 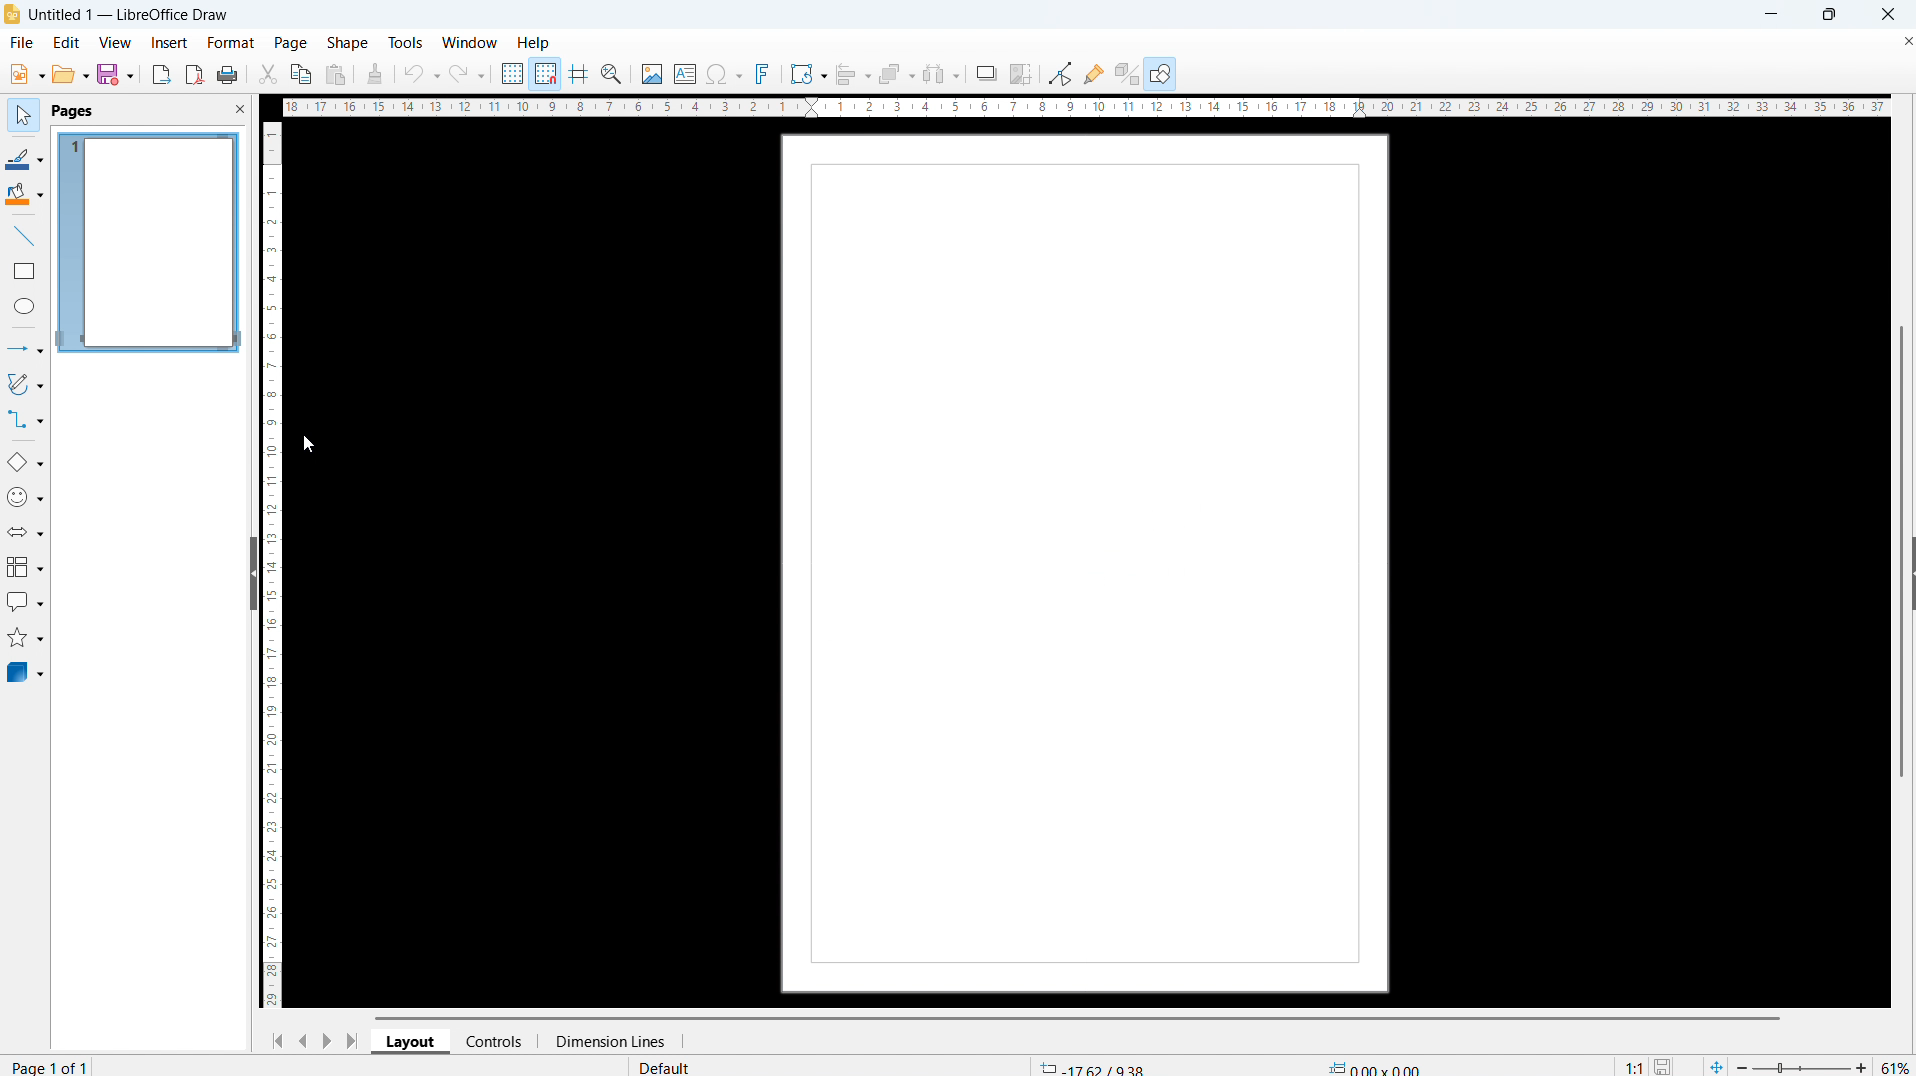 I want to click on page, so click(x=1082, y=564).